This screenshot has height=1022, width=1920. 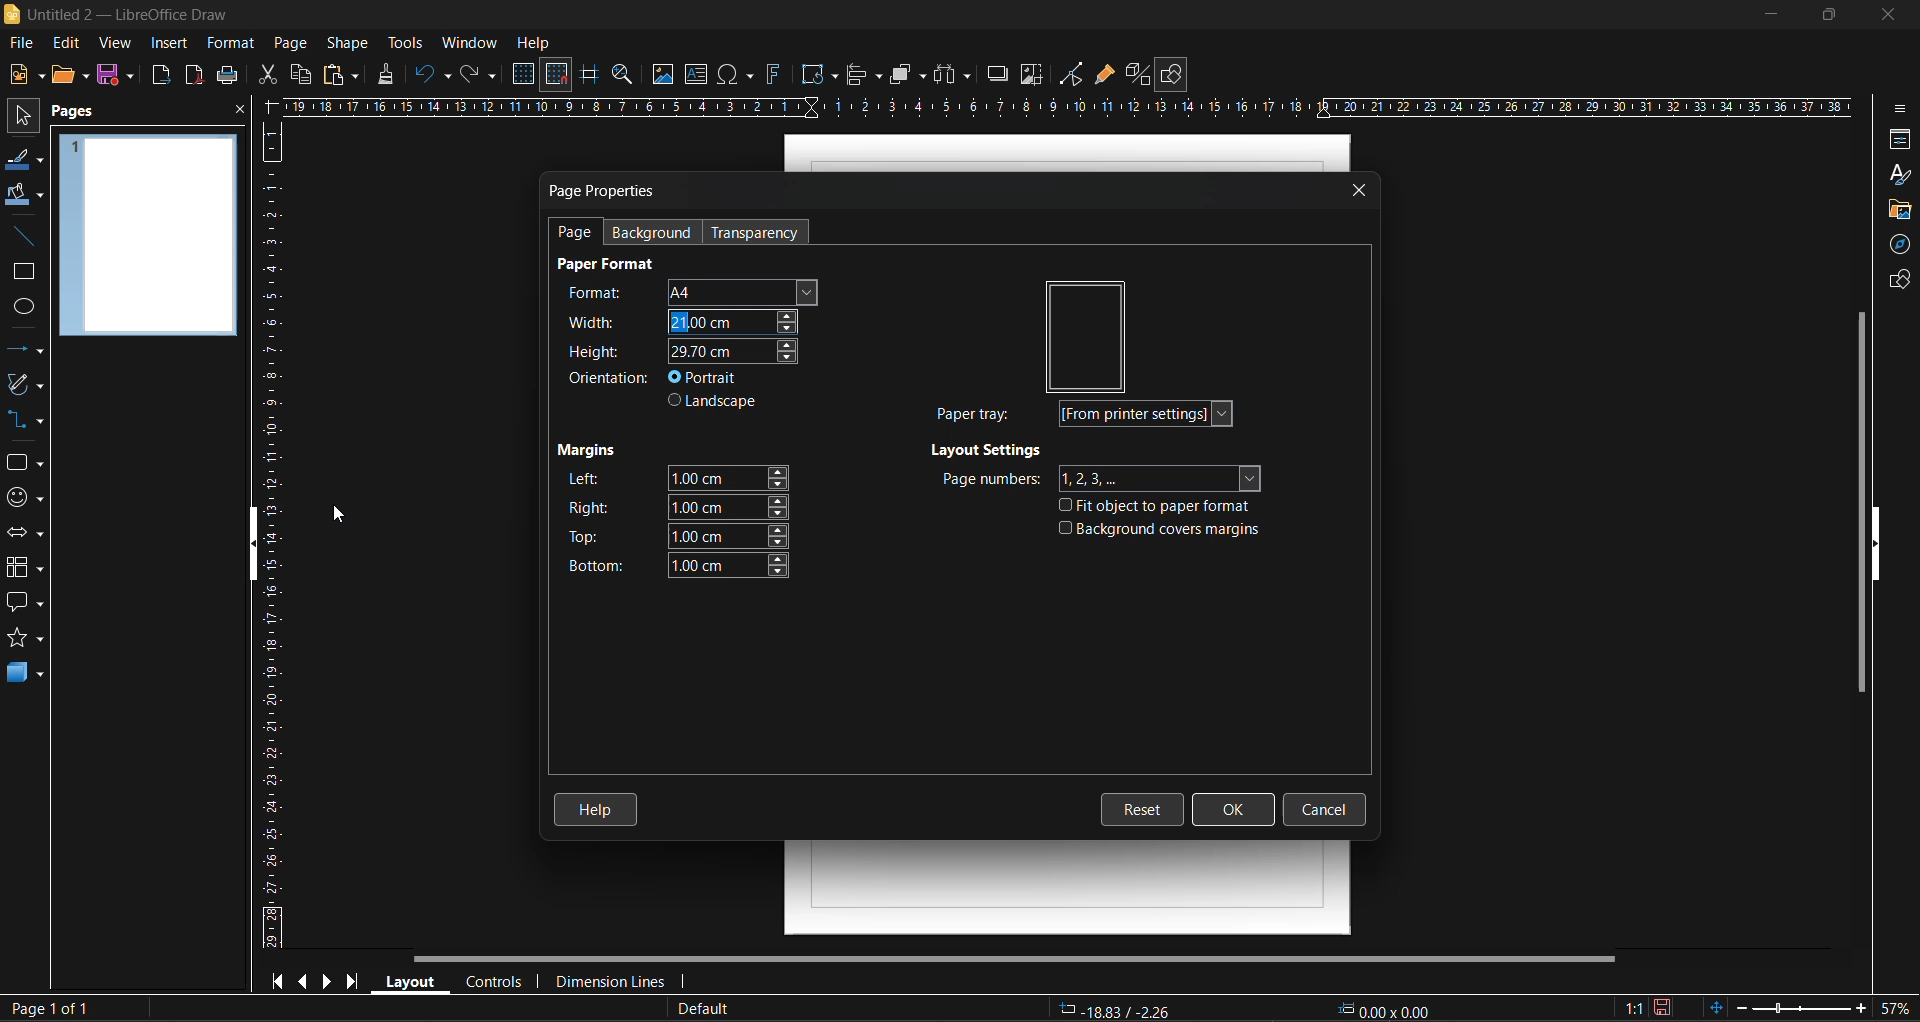 What do you see at coordinates (474, 42) in the screenshot?
I see `window` at bounding box center [474, 42].